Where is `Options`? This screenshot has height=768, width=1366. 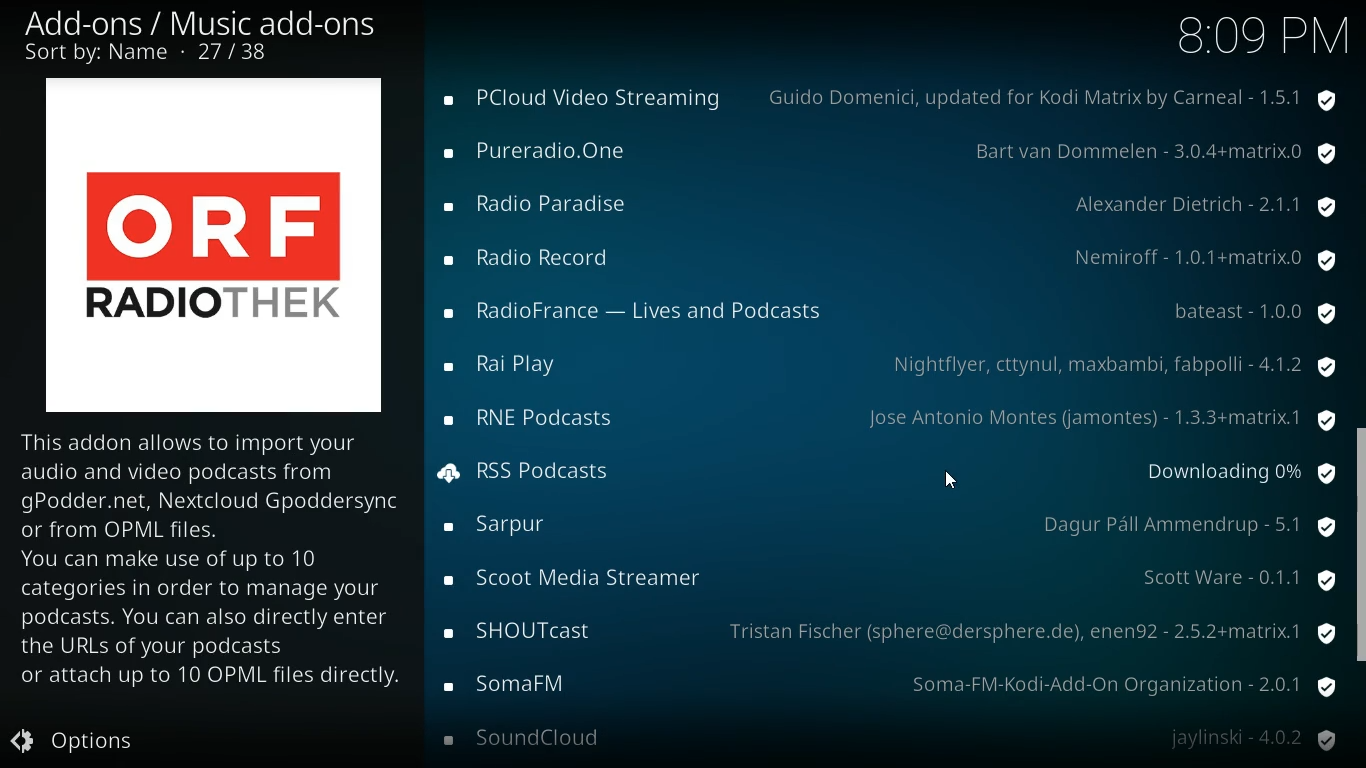 Options is located at coordinates (89, 742).